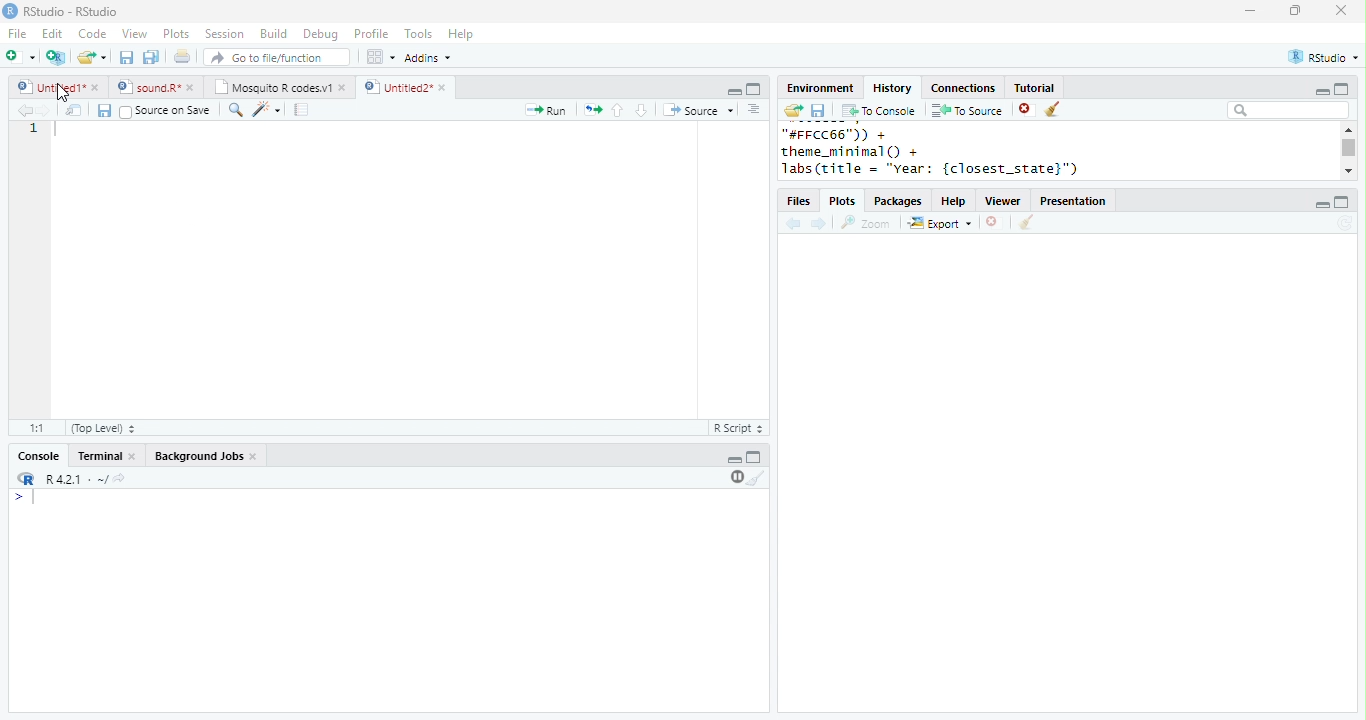  Describe the element at coordinates (135, 33) in the screenshot. I see `View` at that location.